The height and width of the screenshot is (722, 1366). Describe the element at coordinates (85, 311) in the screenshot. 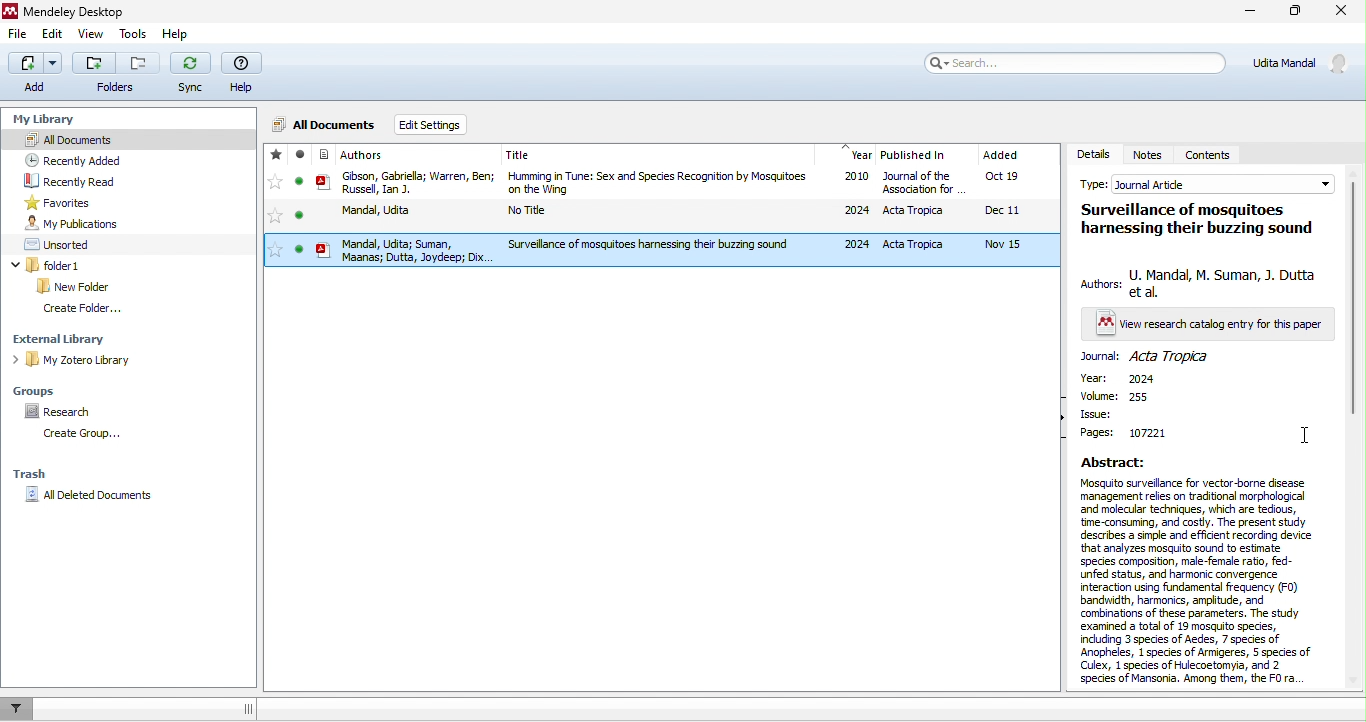

I see `create folder` at that location.